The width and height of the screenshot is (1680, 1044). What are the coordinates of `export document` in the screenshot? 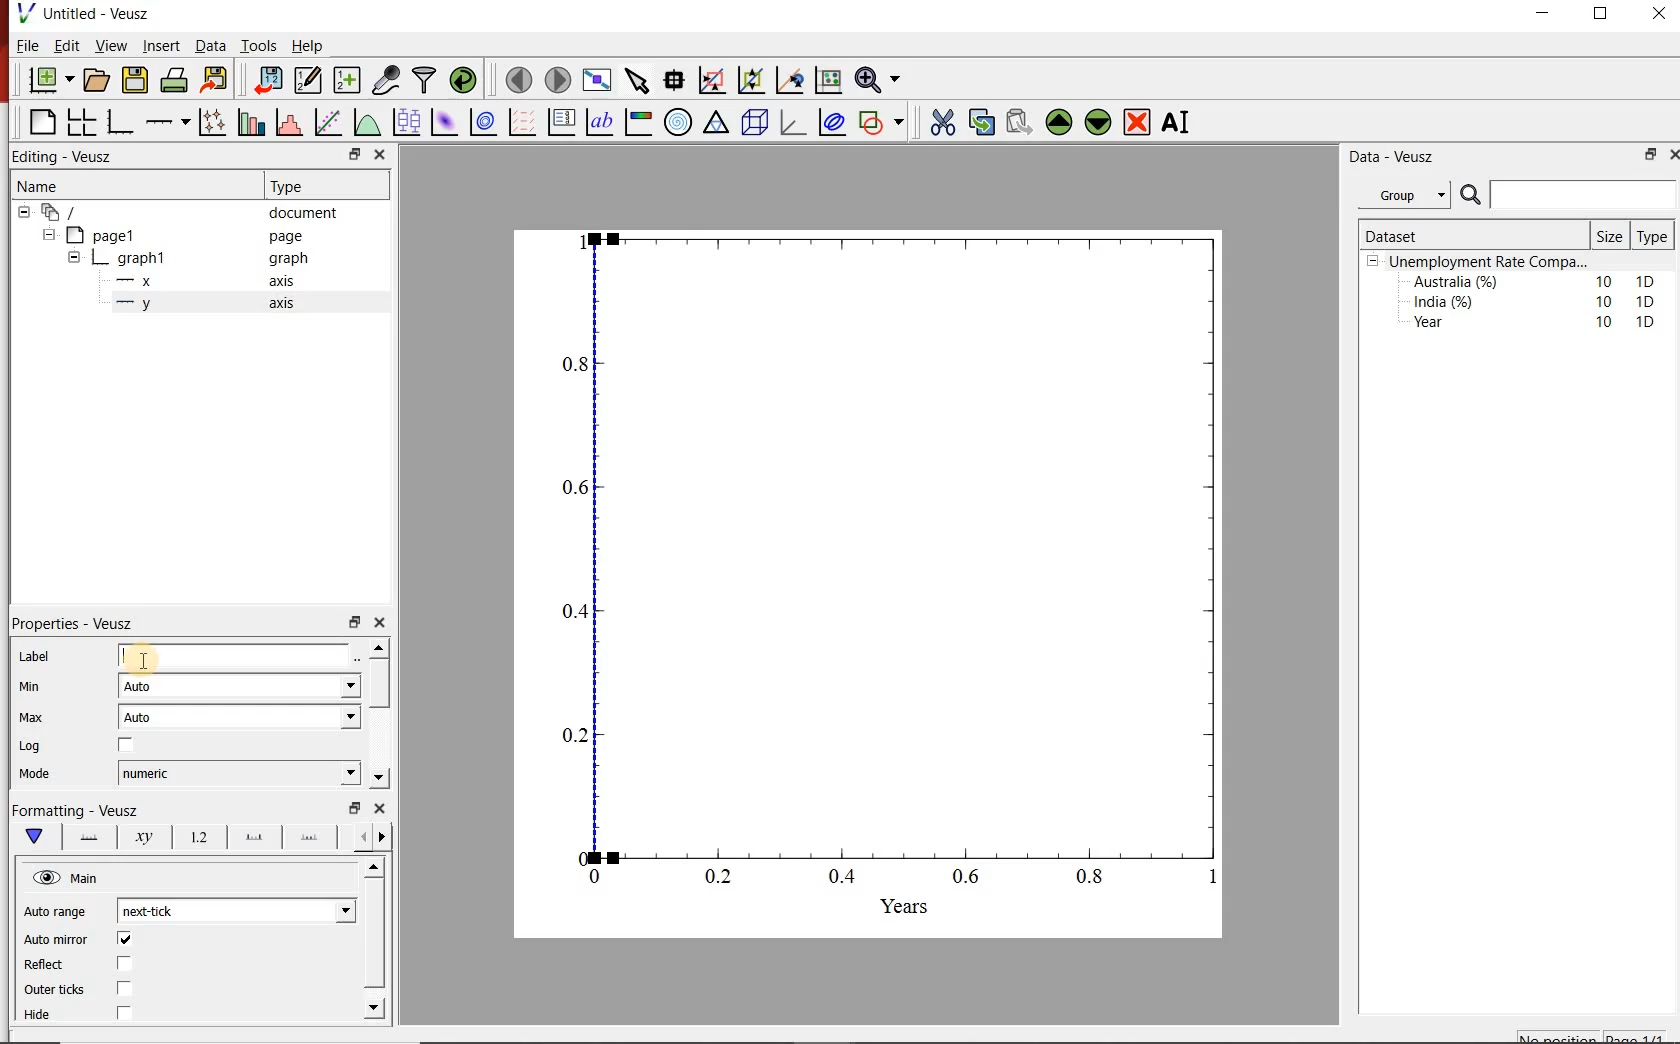 It's located at (217, 78).